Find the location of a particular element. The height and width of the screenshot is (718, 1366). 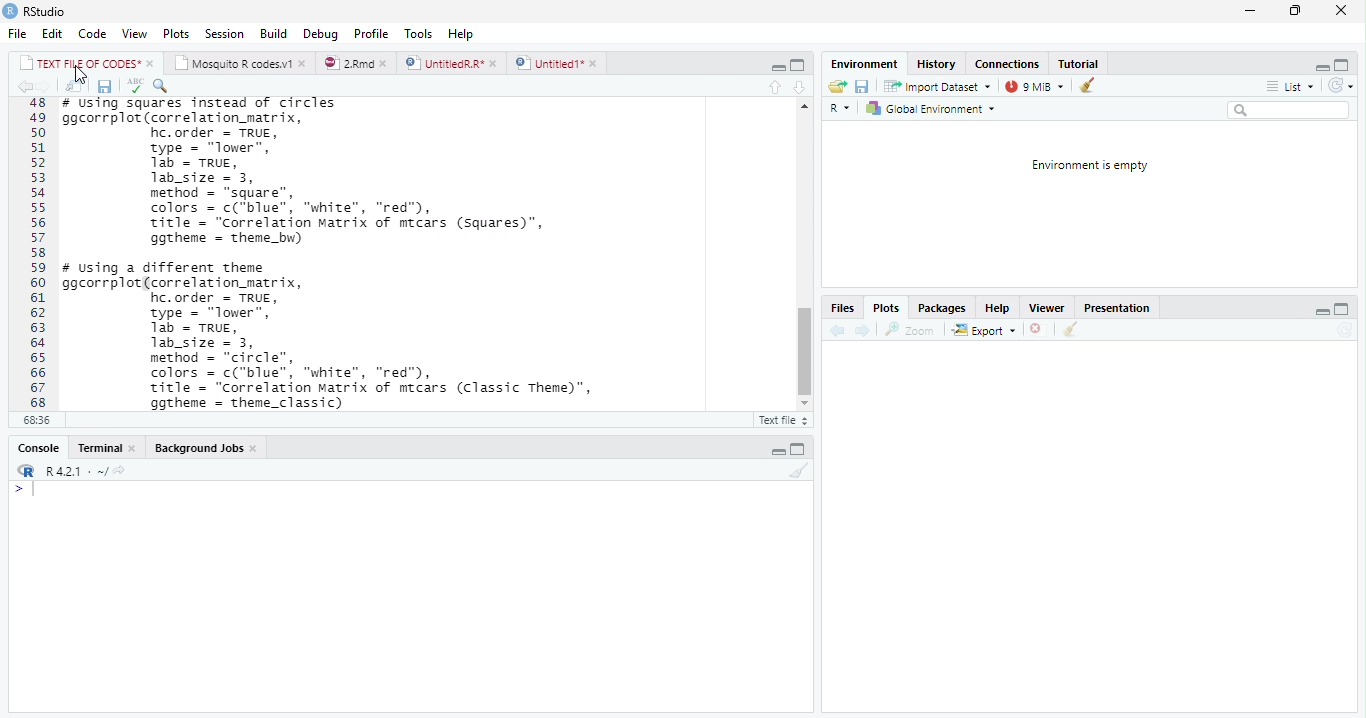

refresh is located at coordinates (1347, 87).